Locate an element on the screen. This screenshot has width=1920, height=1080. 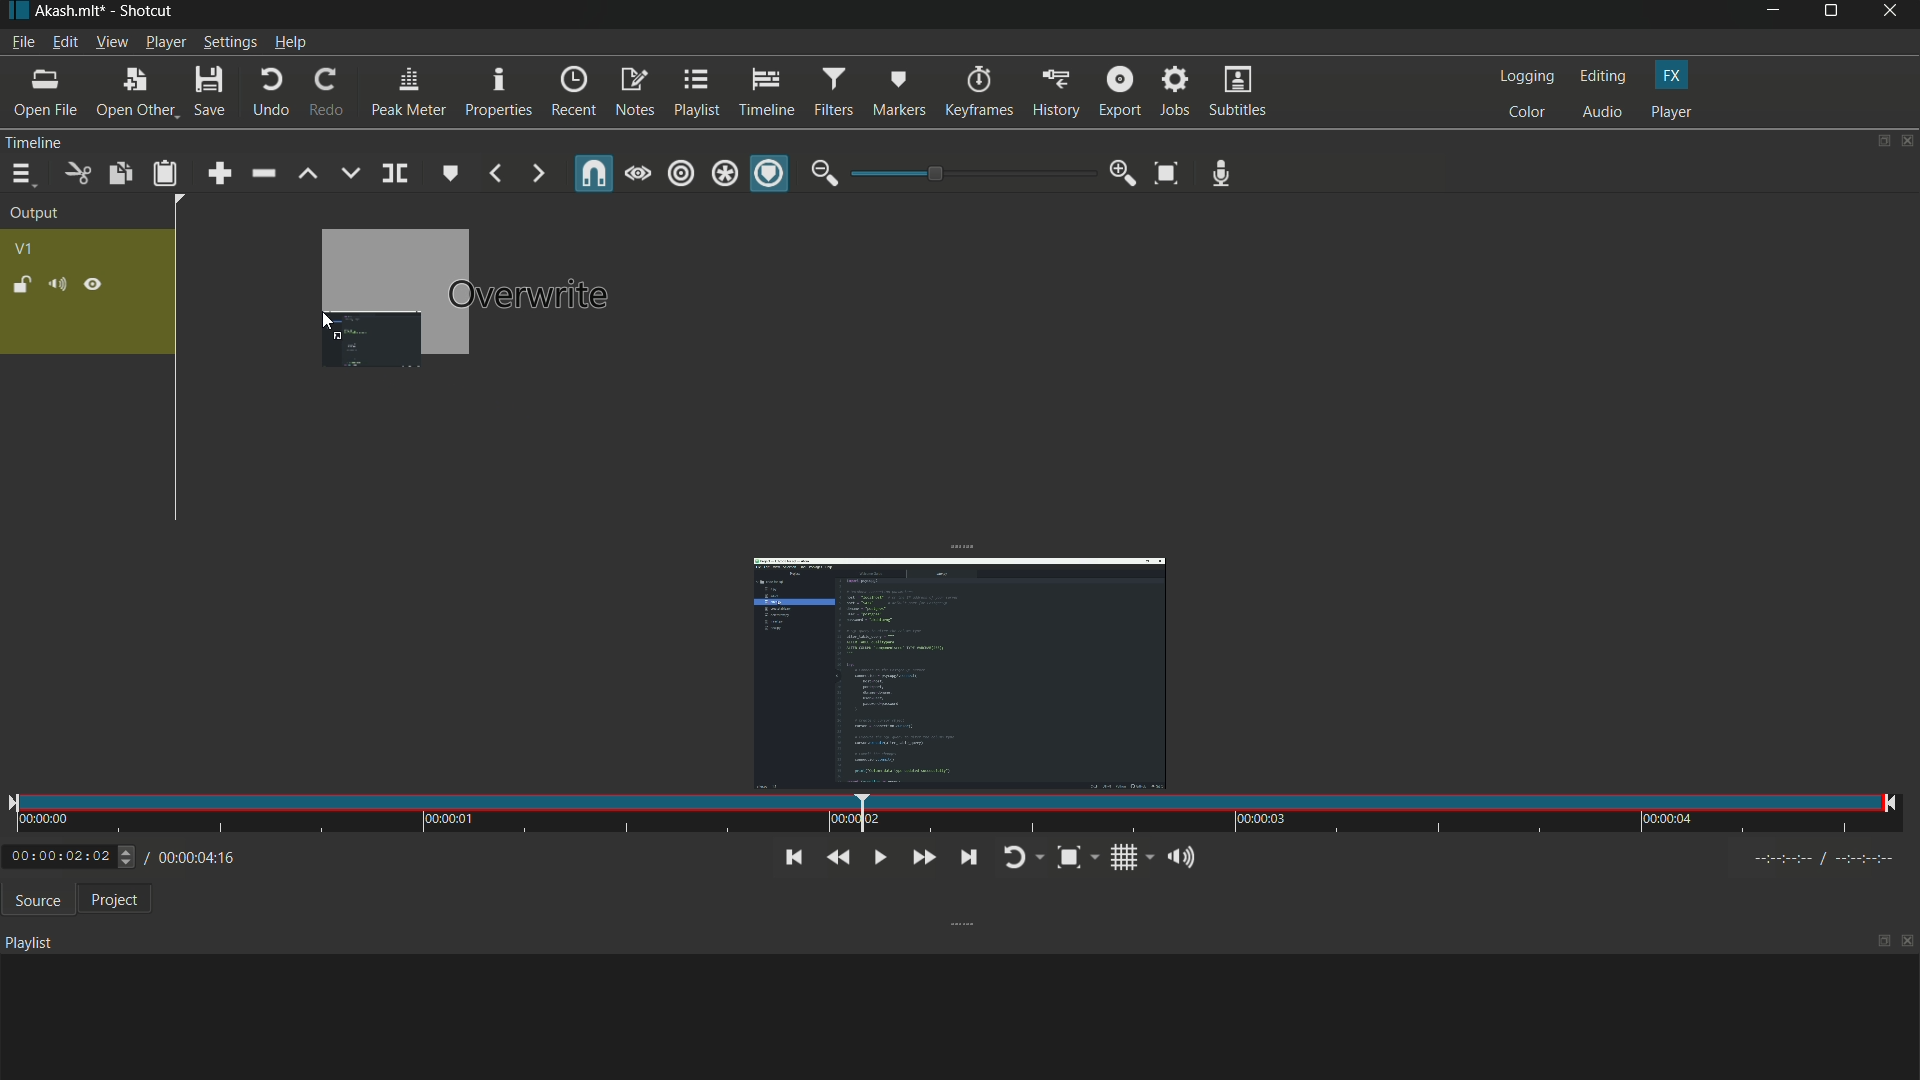
open file is located at coordinates (43, 92).